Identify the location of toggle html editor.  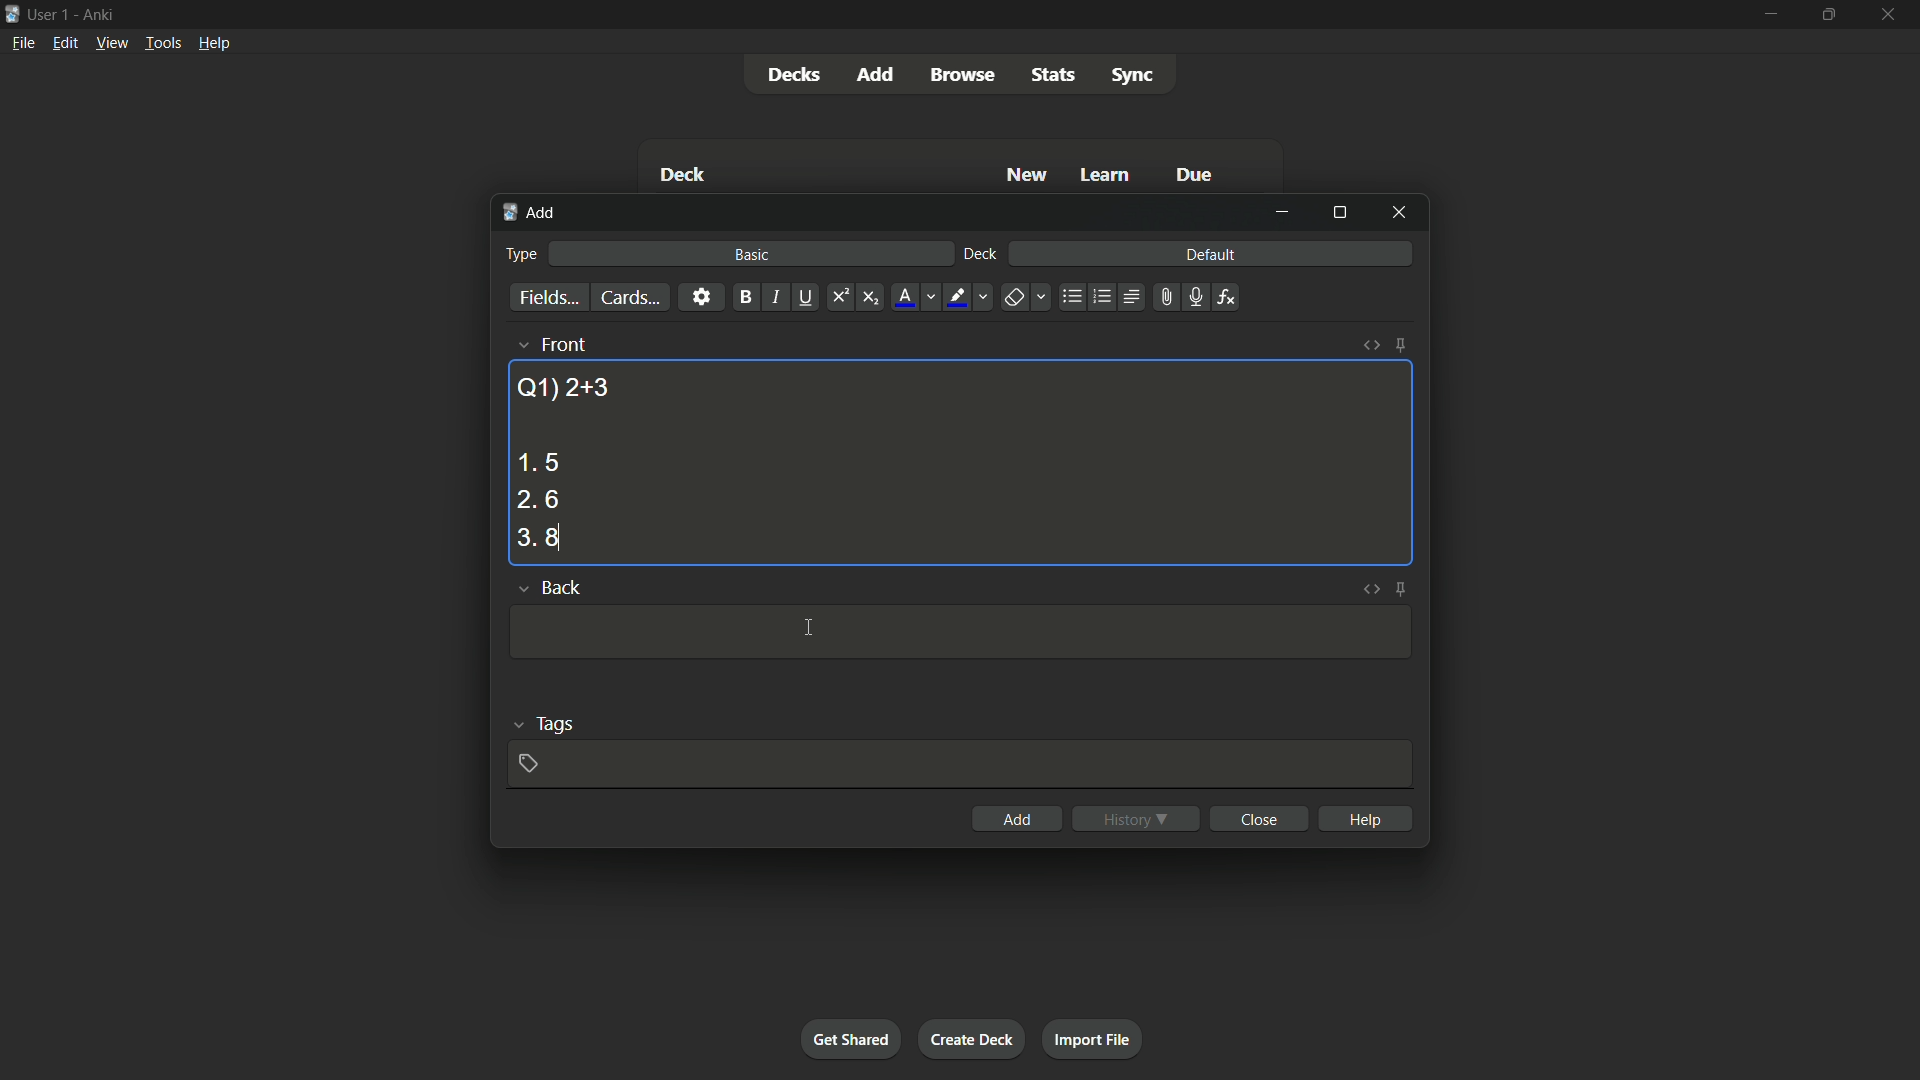
(1372, 345).